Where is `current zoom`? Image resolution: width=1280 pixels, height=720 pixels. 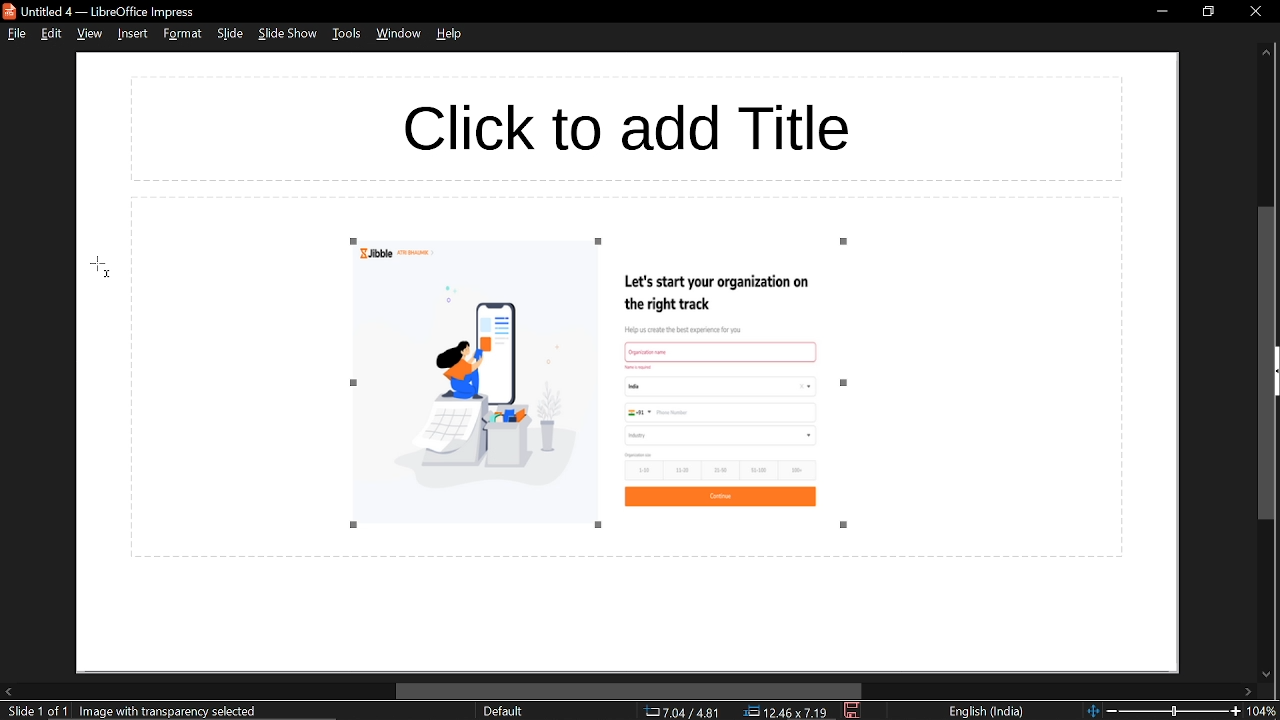 current zoom is located at coordinates (1265, 711).